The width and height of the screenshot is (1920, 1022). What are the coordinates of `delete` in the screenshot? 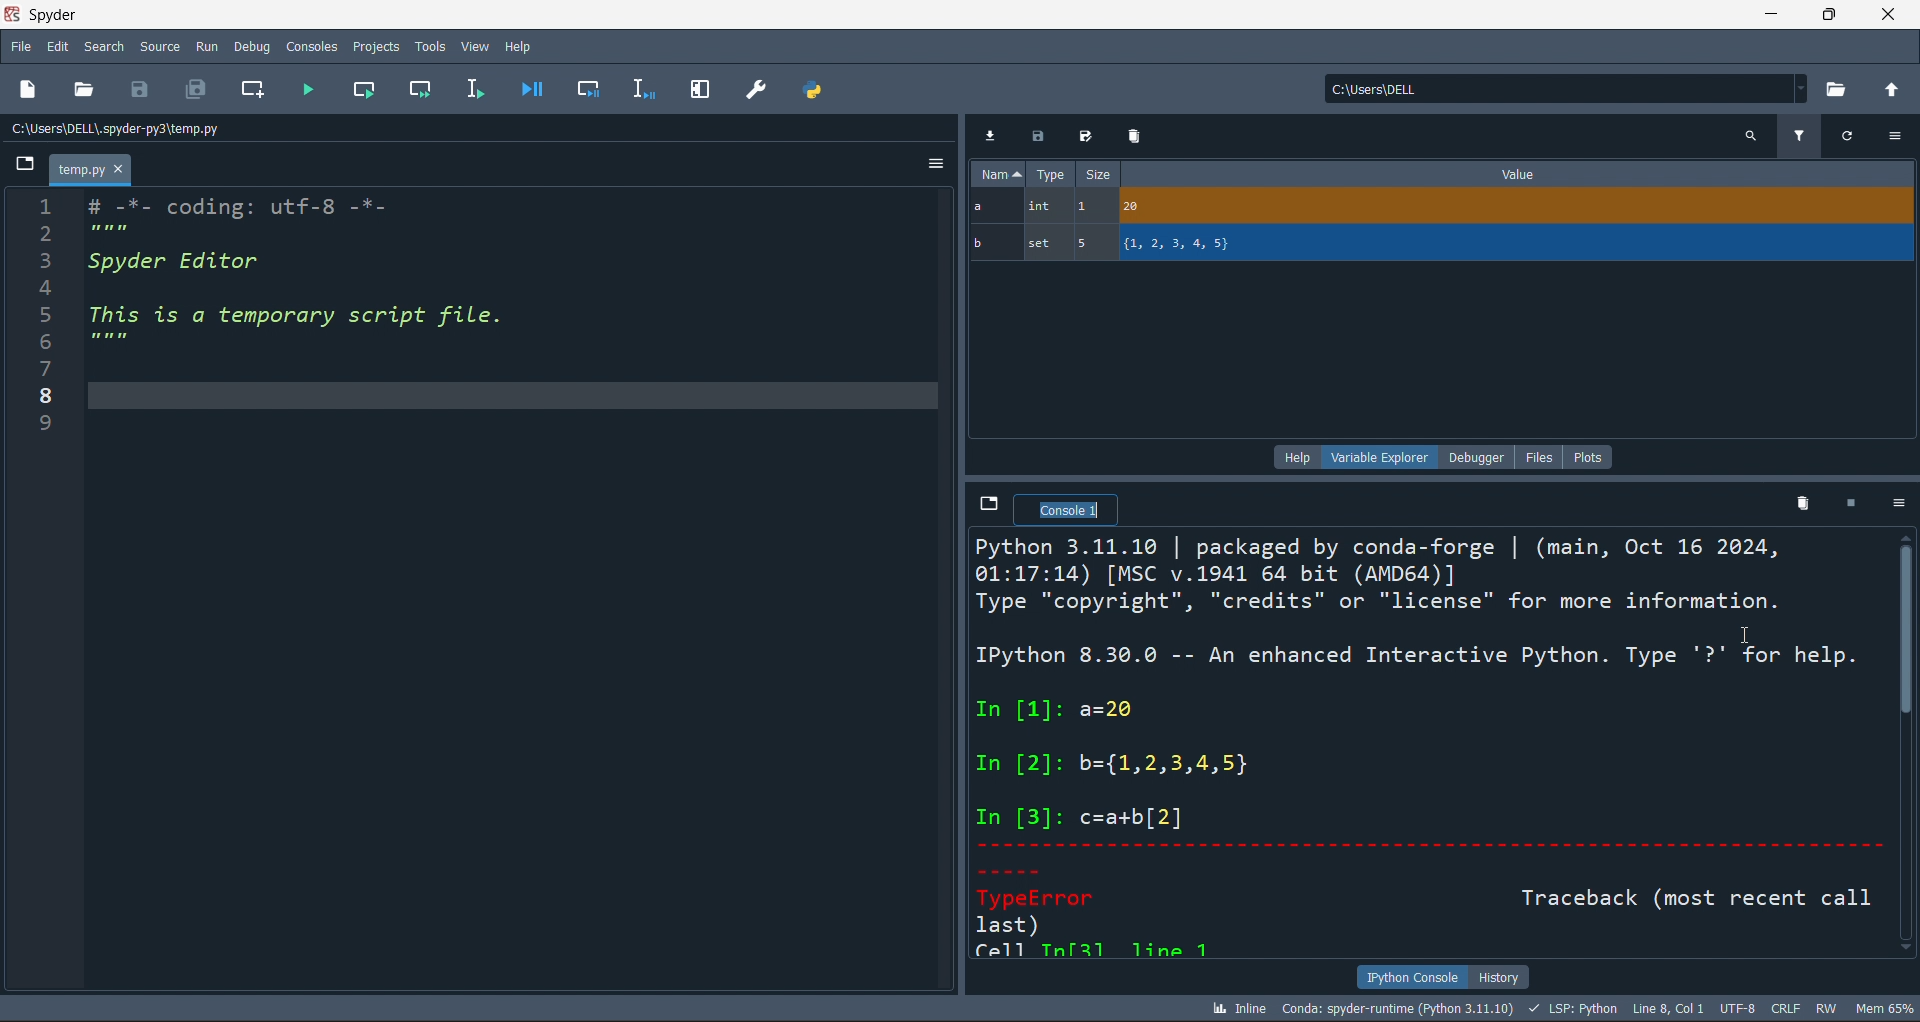 It's located at (1133, 135).